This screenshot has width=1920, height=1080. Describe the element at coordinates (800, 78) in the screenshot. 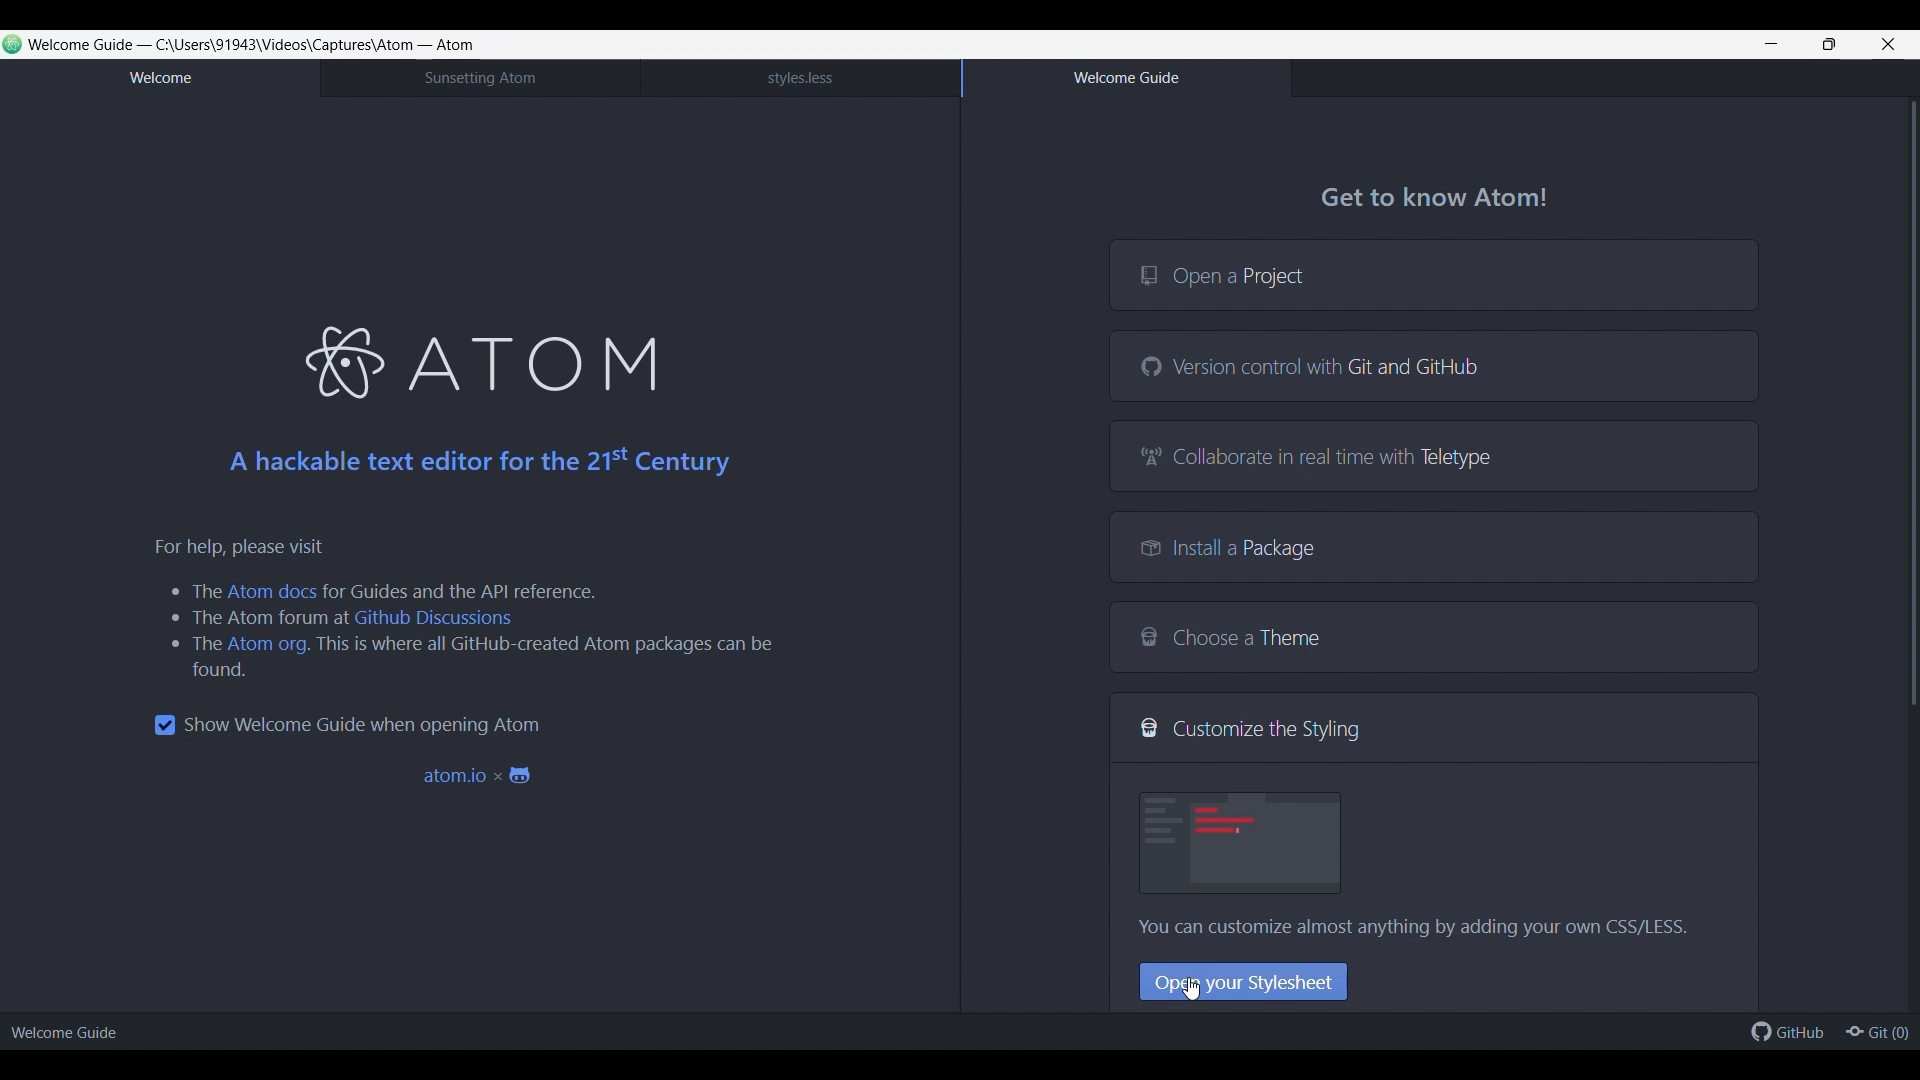

I see `style.less tab` at that location.